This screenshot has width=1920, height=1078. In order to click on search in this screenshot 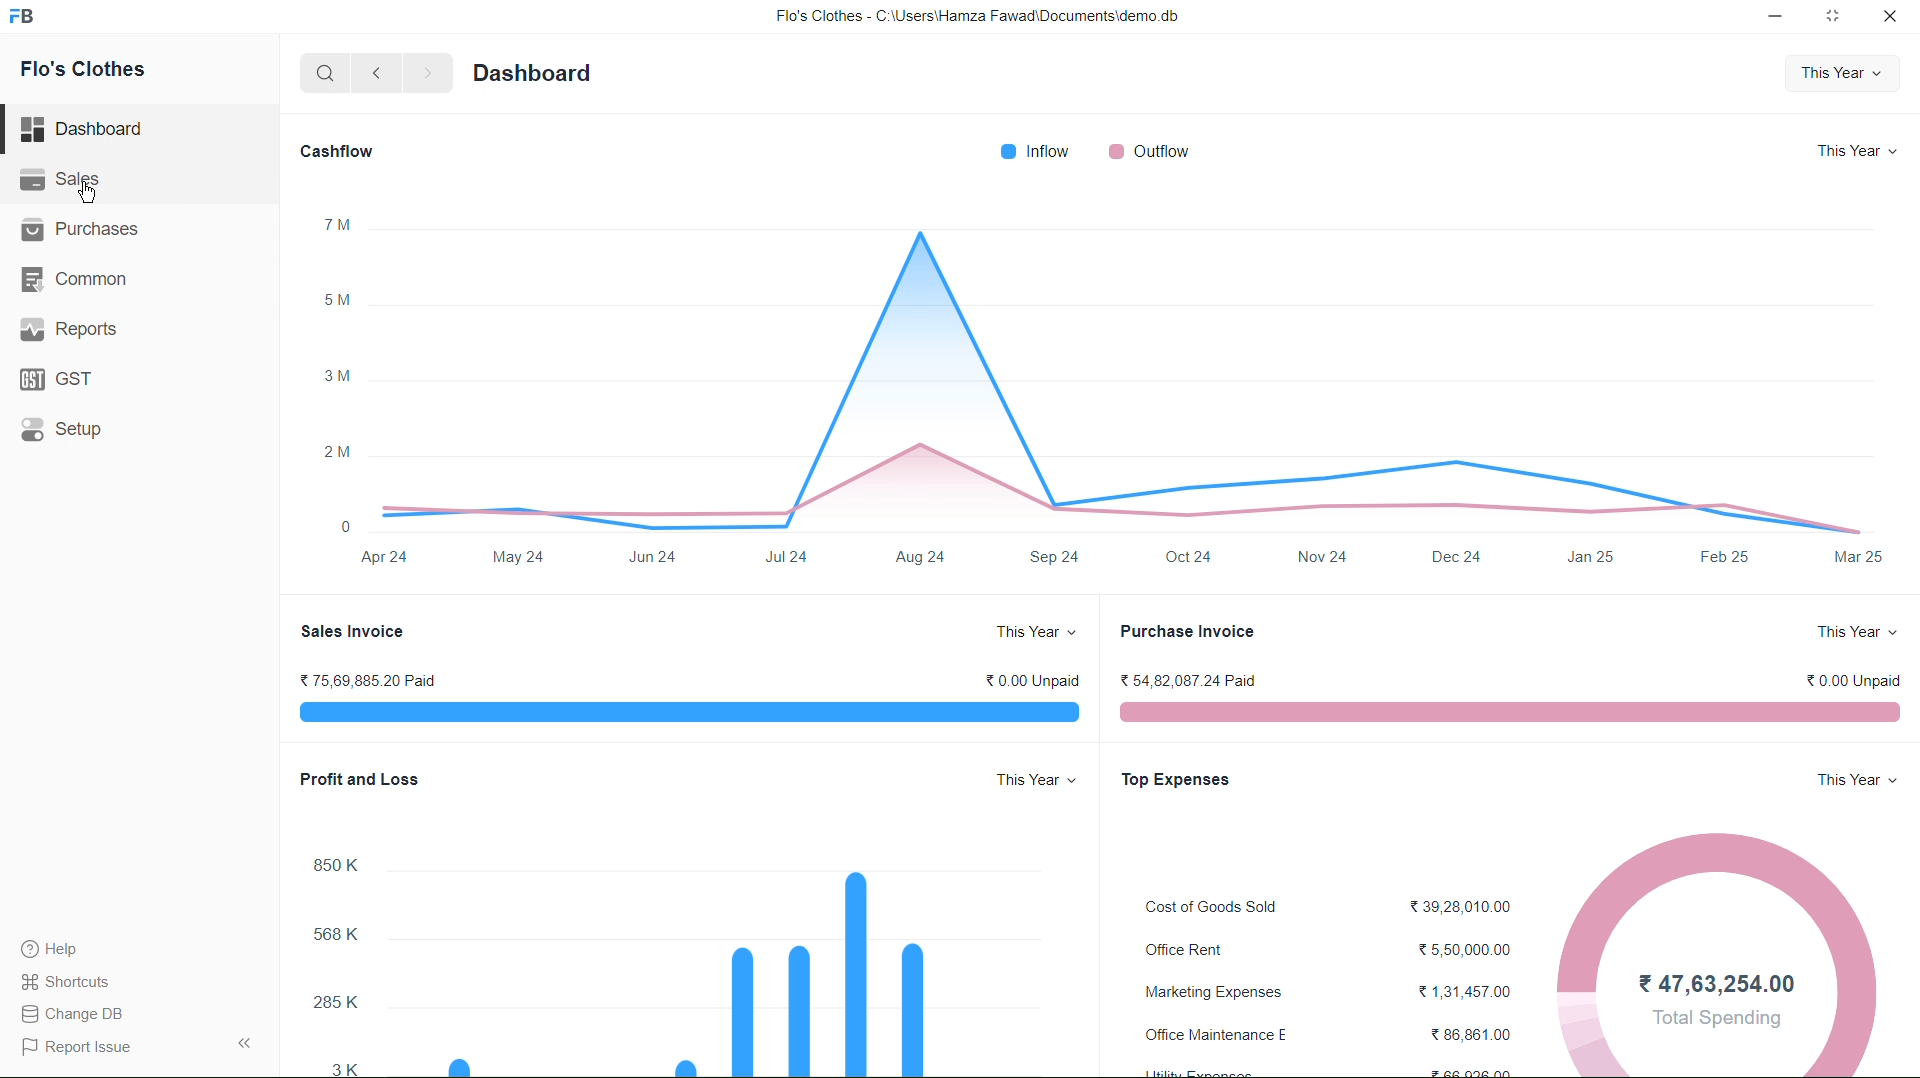, I will do `click(320, 72)`.